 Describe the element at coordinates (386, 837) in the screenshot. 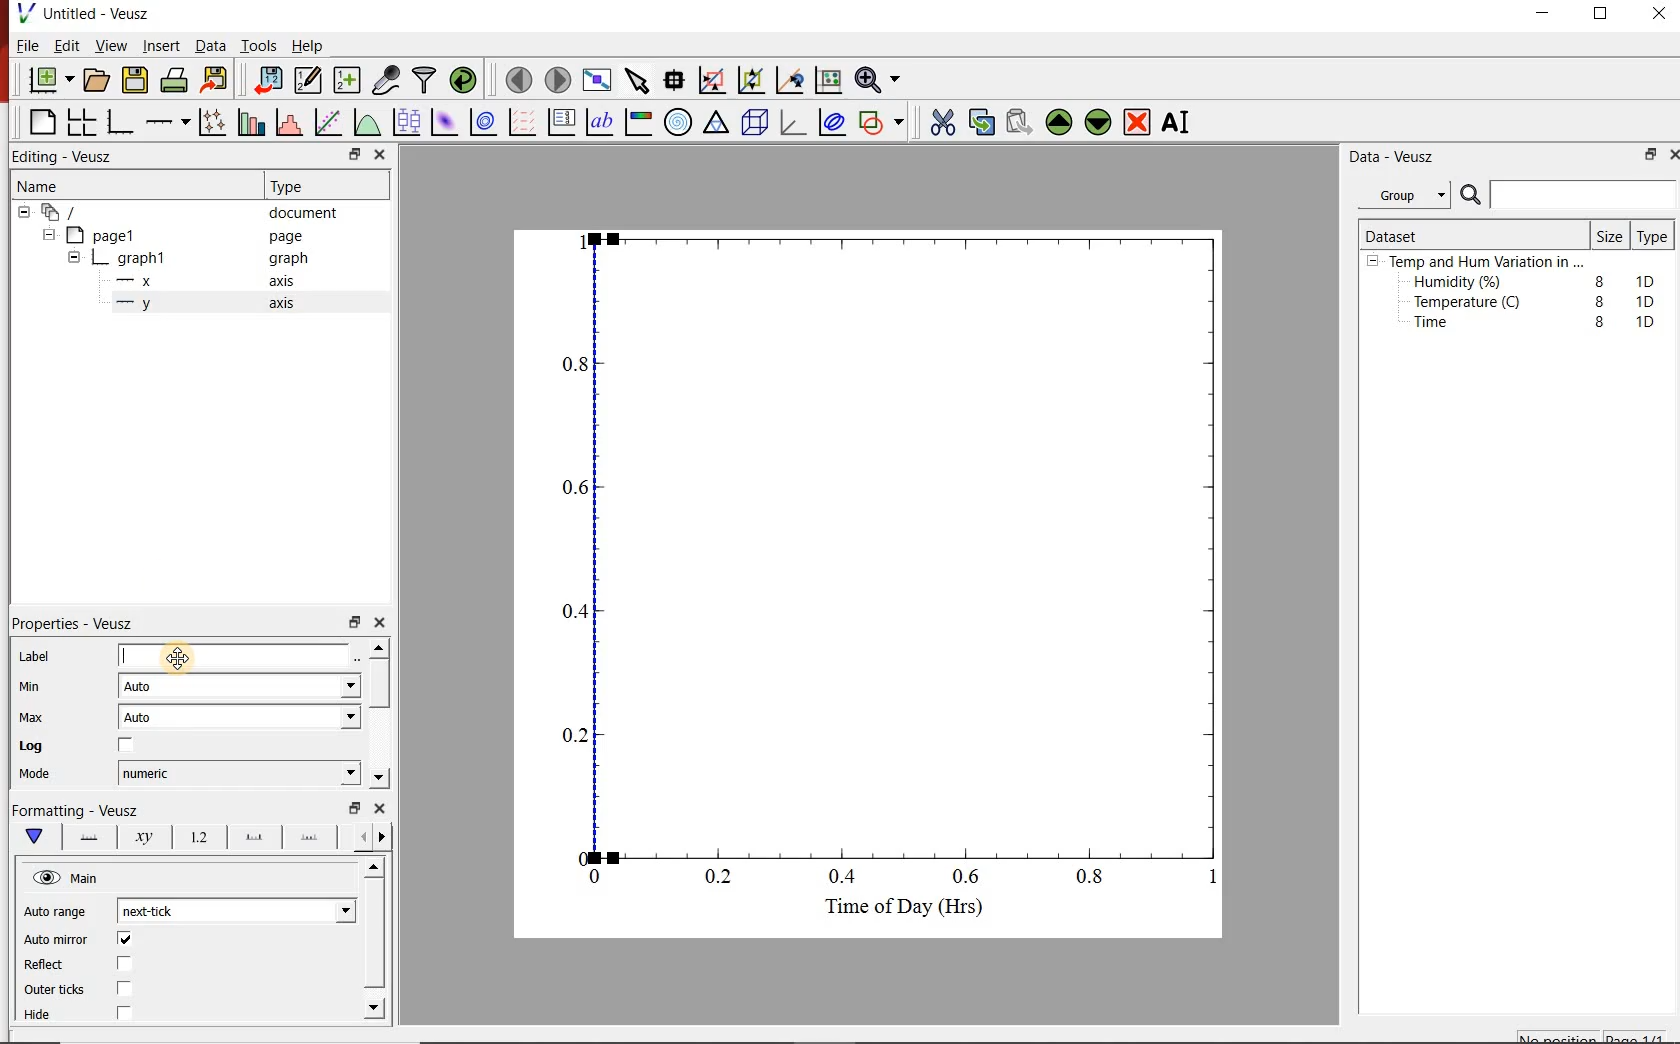

I see `go forward` at that location.